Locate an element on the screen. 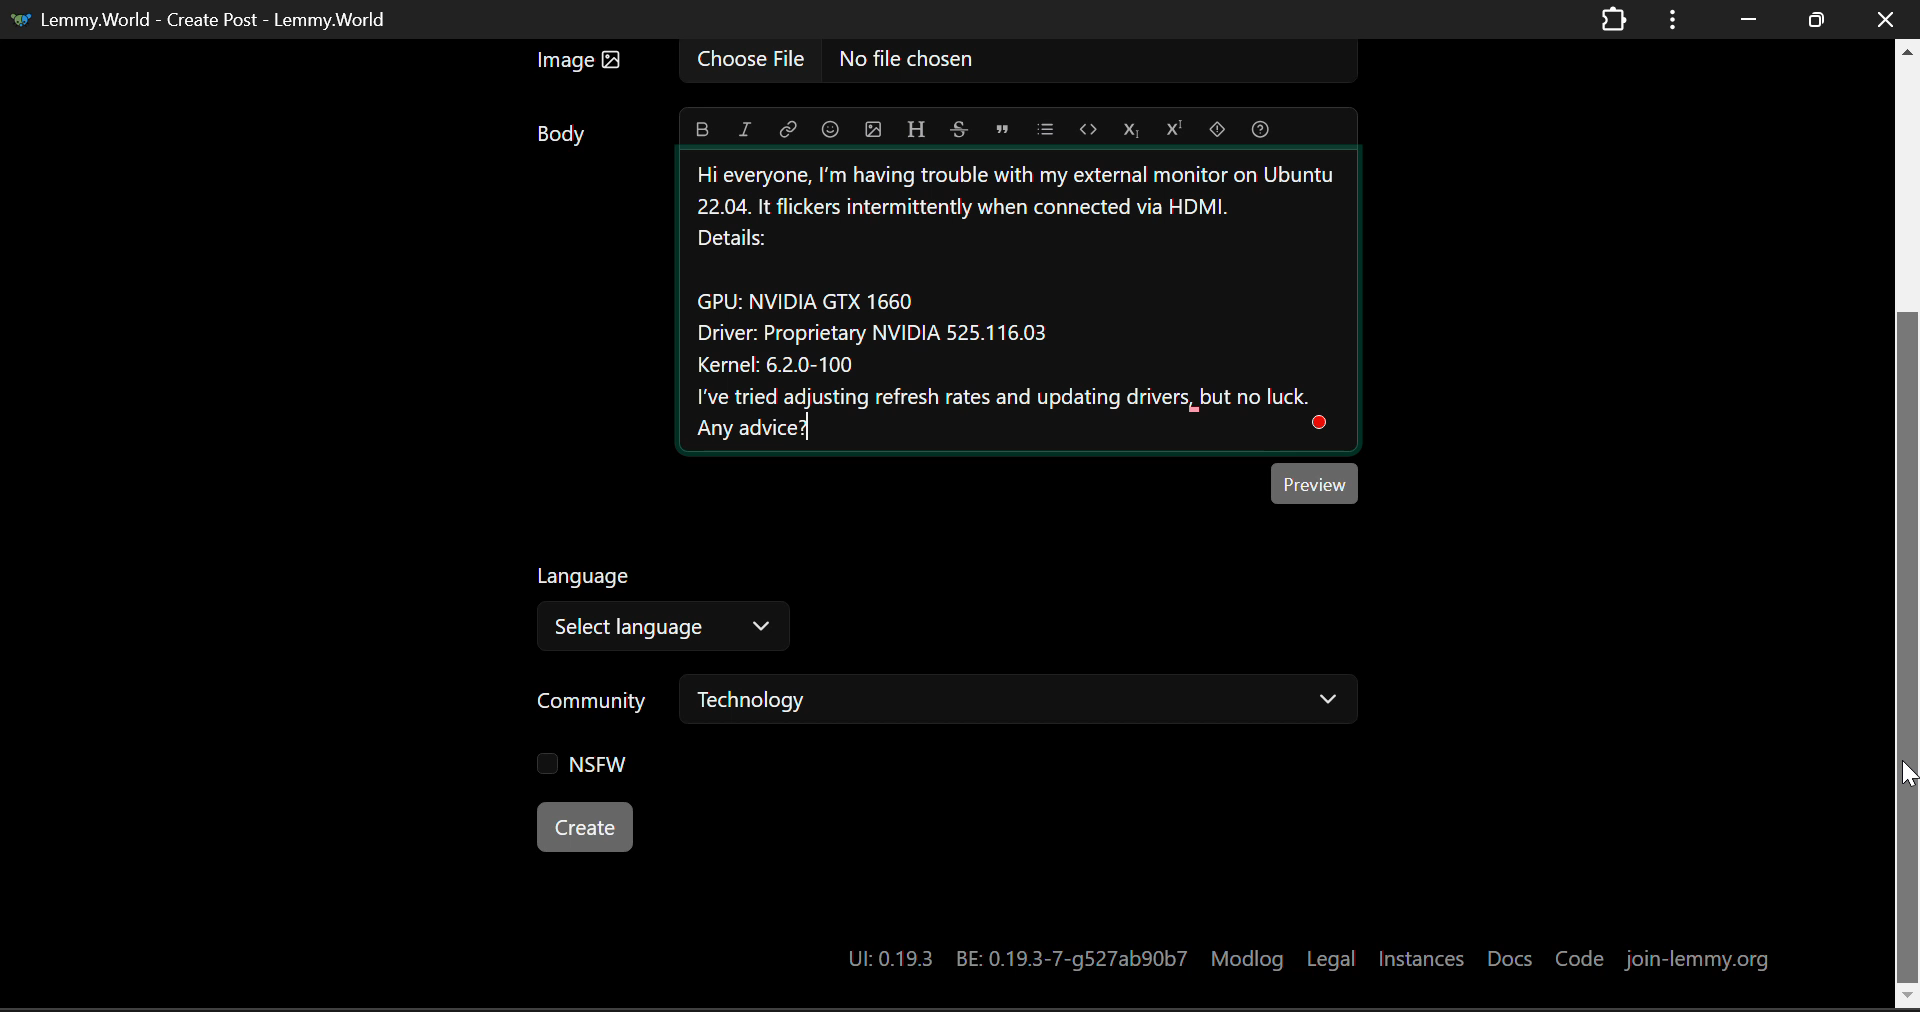  Link is located at coordinates (787, 128).